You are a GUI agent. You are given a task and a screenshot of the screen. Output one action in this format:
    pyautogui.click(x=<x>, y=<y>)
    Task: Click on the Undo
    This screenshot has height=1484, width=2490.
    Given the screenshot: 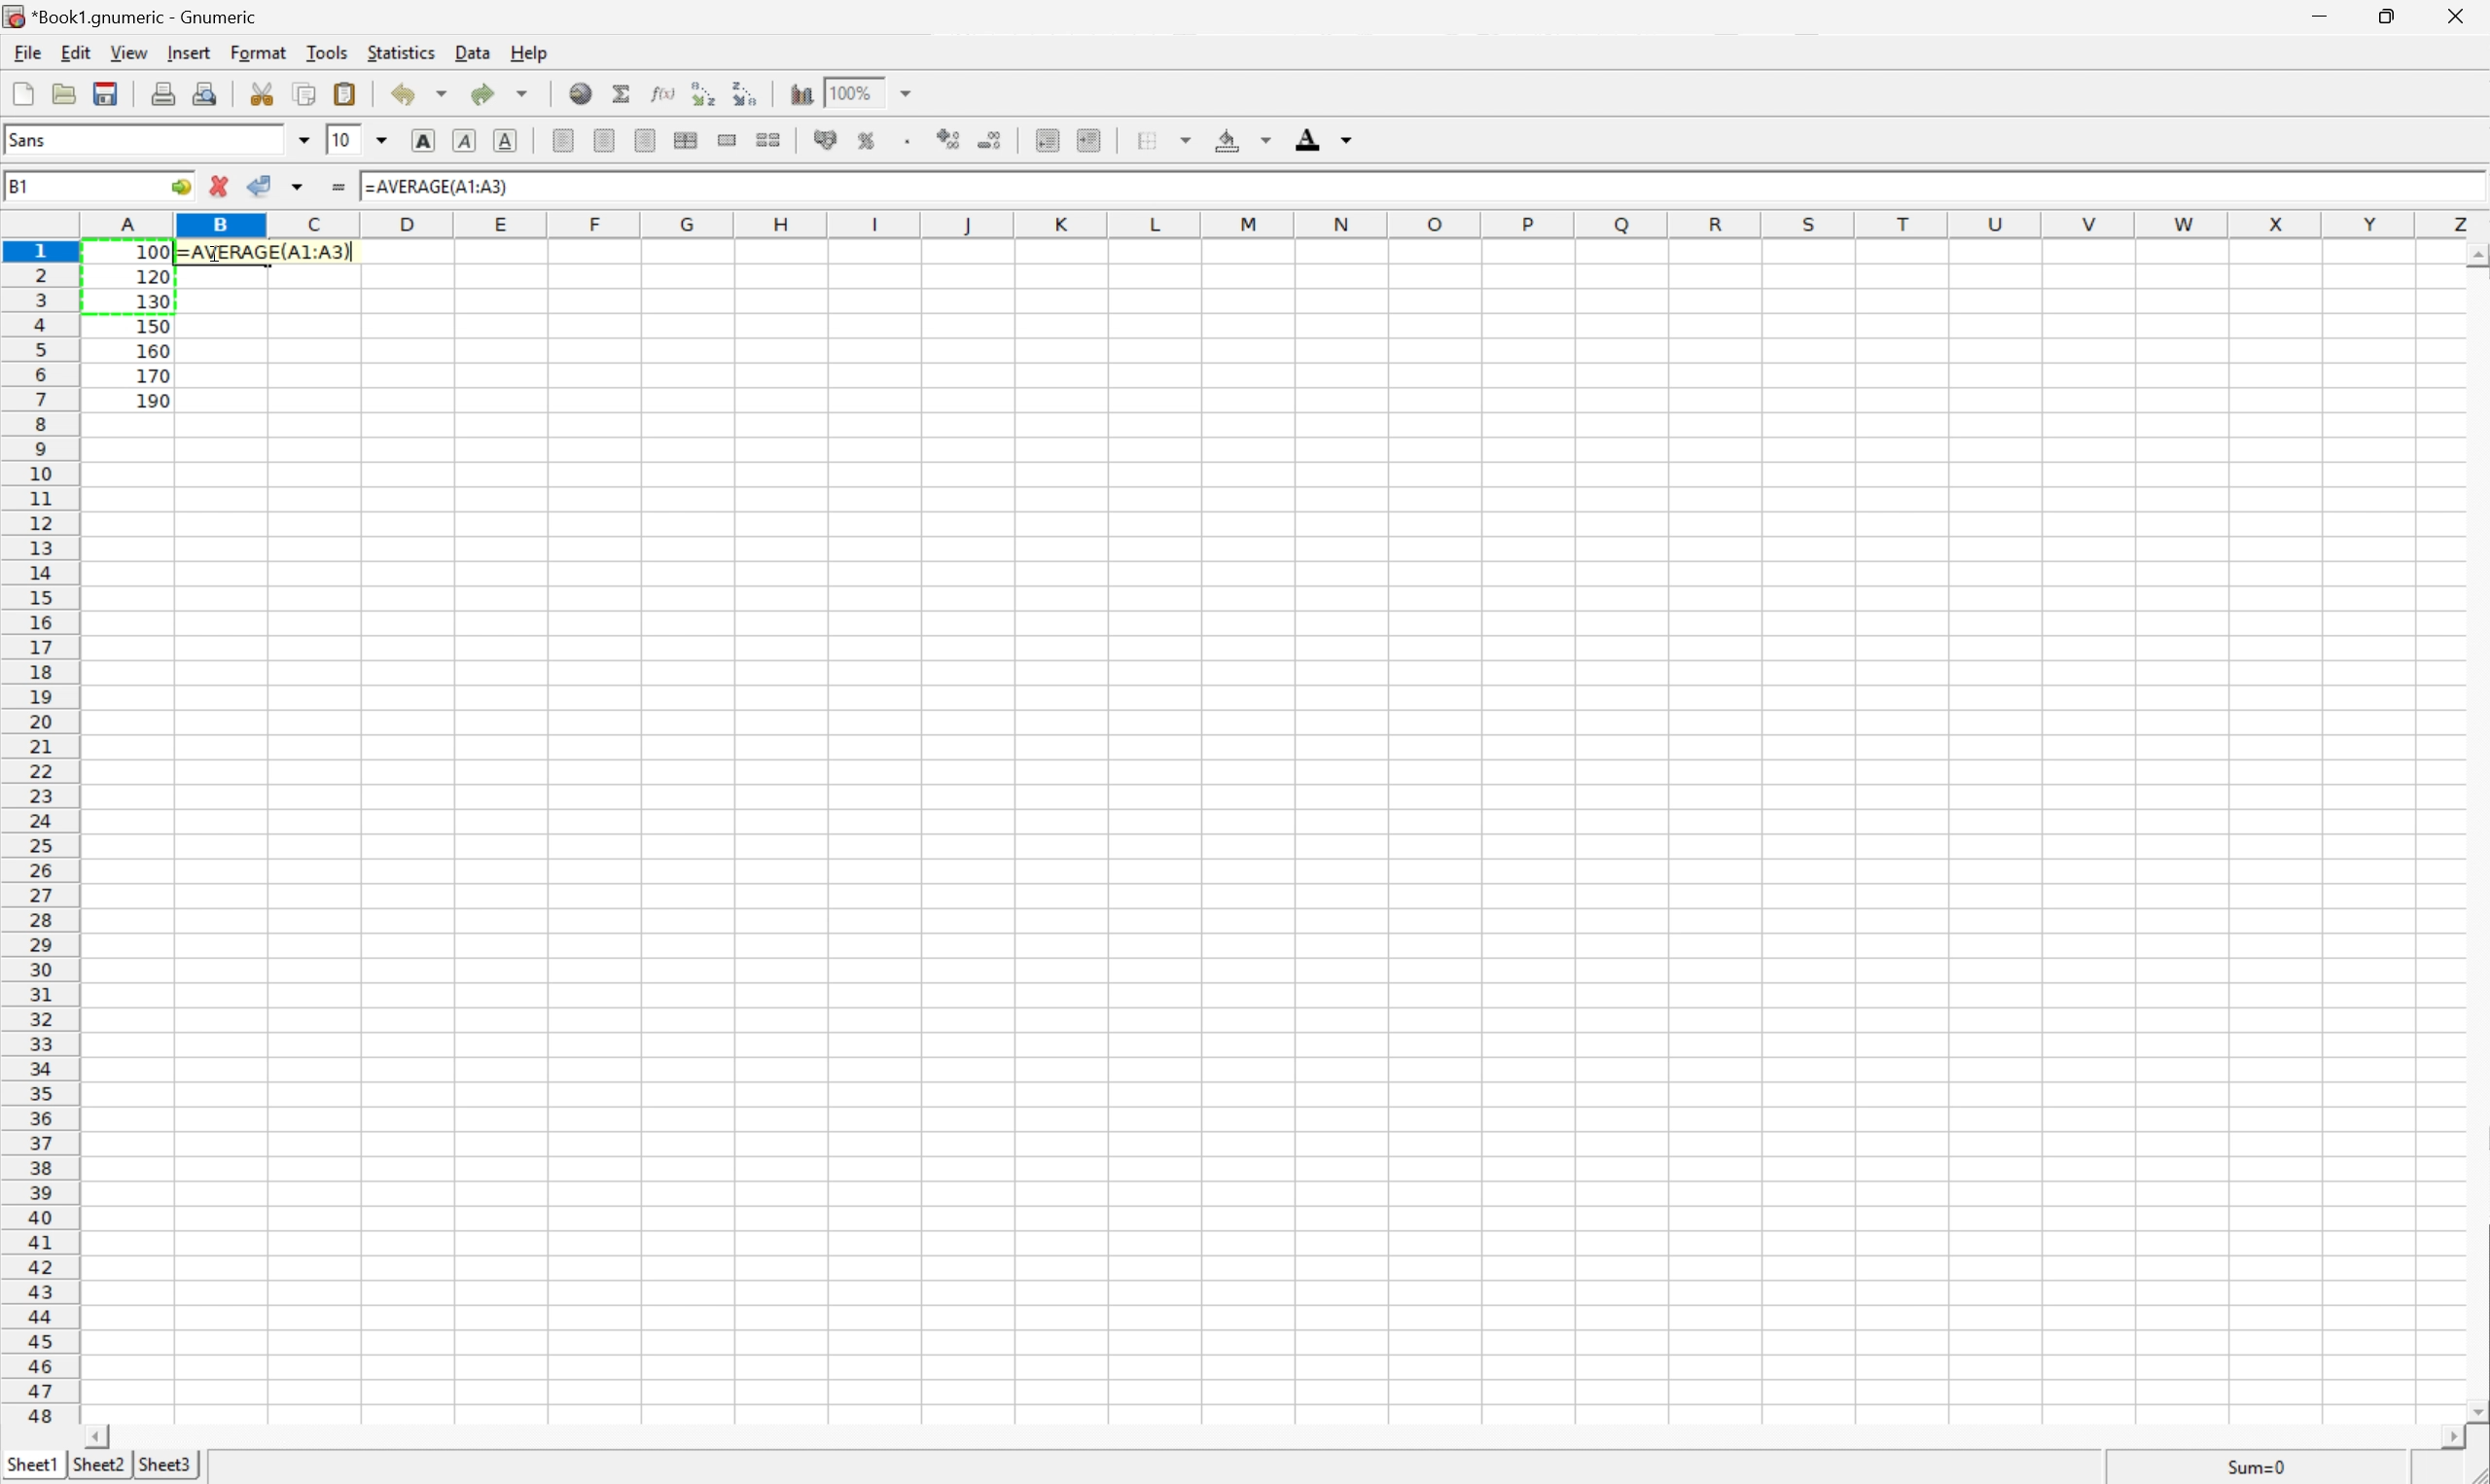 What is the action you would take?
    pyautogui.click(x=416, y=94)
    